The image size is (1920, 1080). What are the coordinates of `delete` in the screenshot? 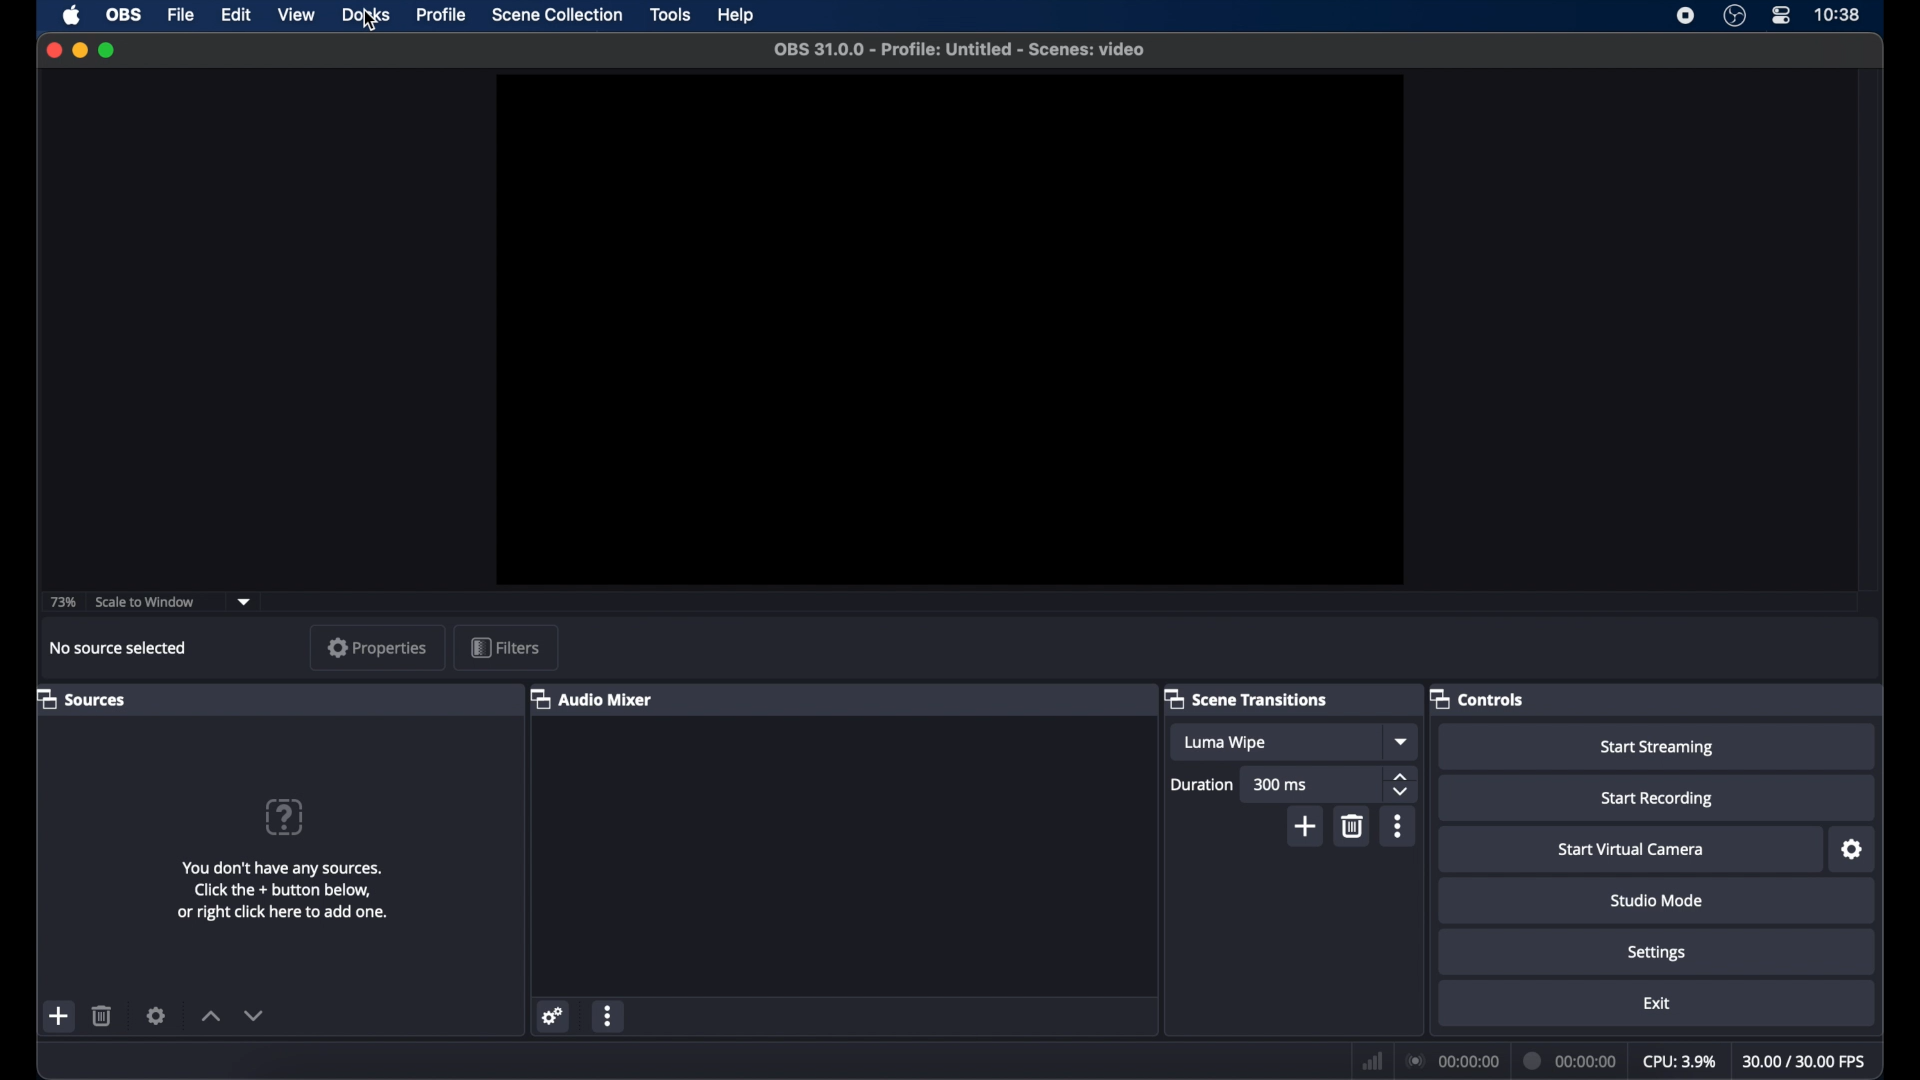 It's located at (1355, 827).